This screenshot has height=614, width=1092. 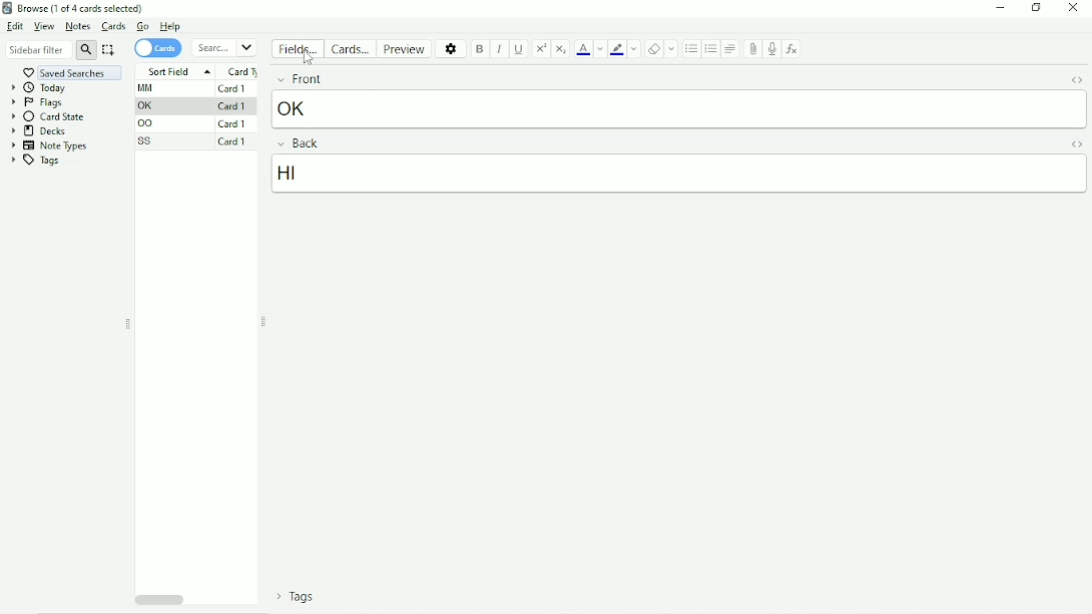 What do you see at coordinates (143, 26) in the screenshot?
I see `Go` at bounding box center [143, 26].